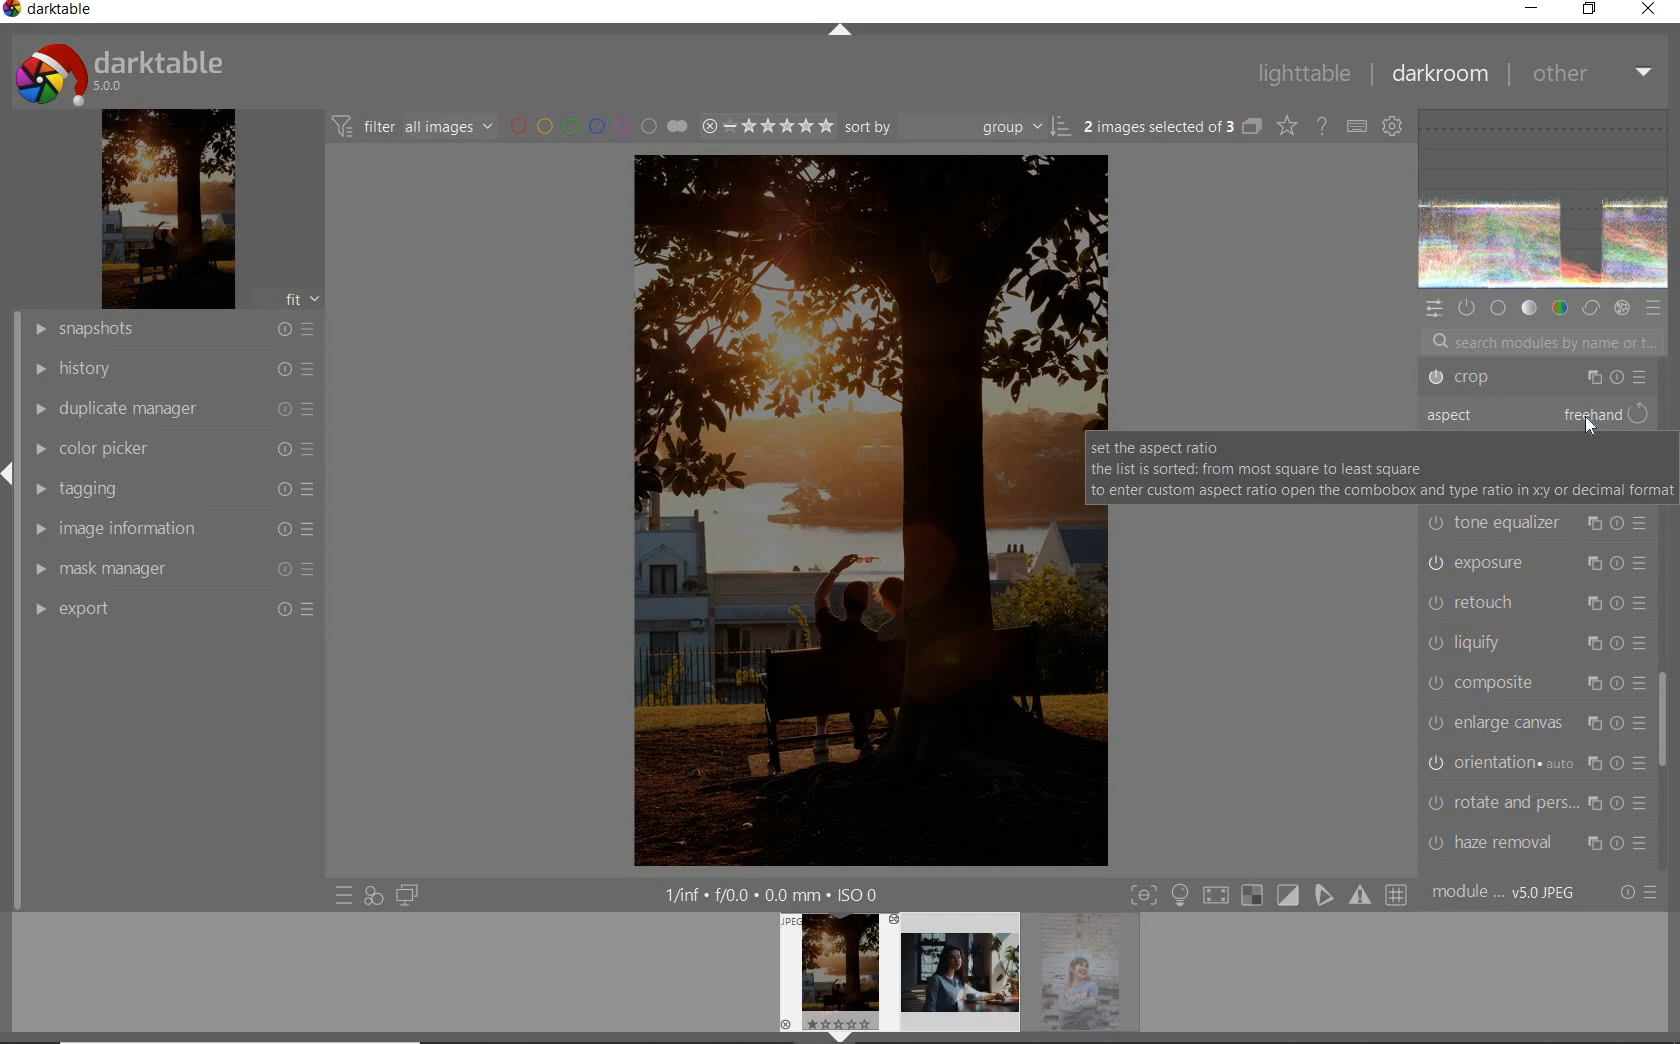  I want to click on correct, so click(1589, 307).